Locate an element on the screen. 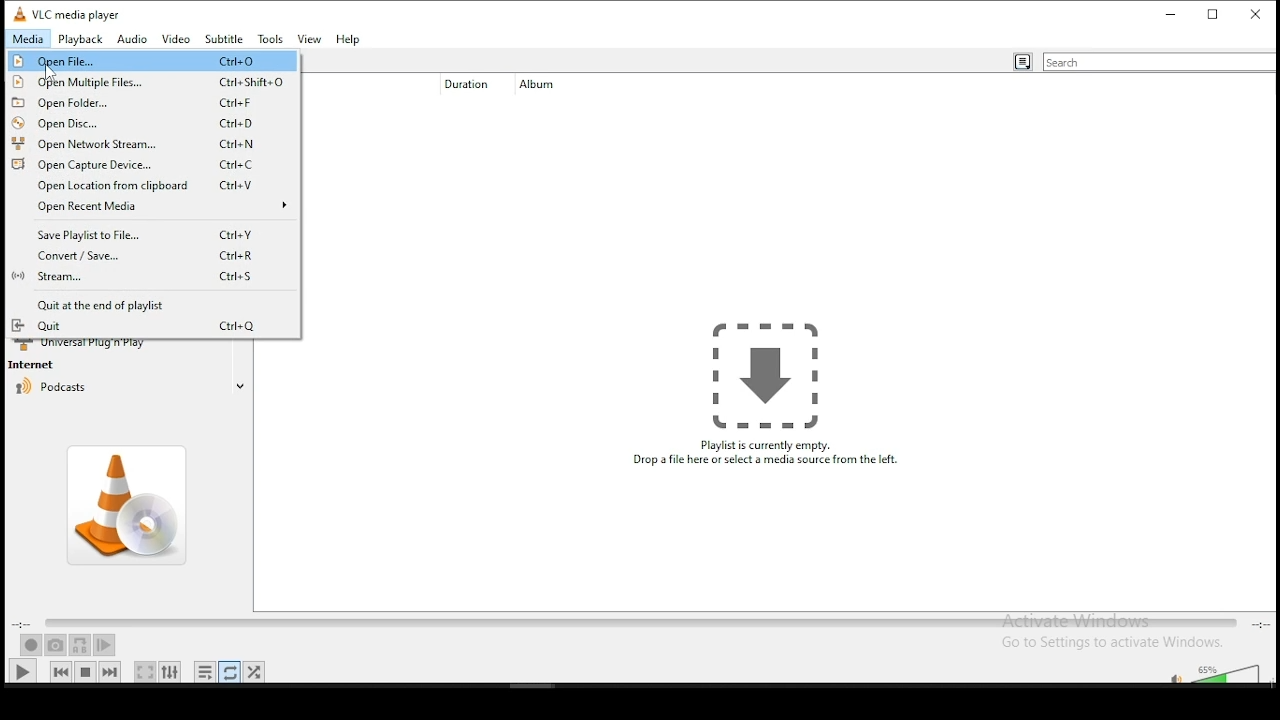 This screenshot has width=1280, height=720. minimize is located at coordinates (1172, 13).